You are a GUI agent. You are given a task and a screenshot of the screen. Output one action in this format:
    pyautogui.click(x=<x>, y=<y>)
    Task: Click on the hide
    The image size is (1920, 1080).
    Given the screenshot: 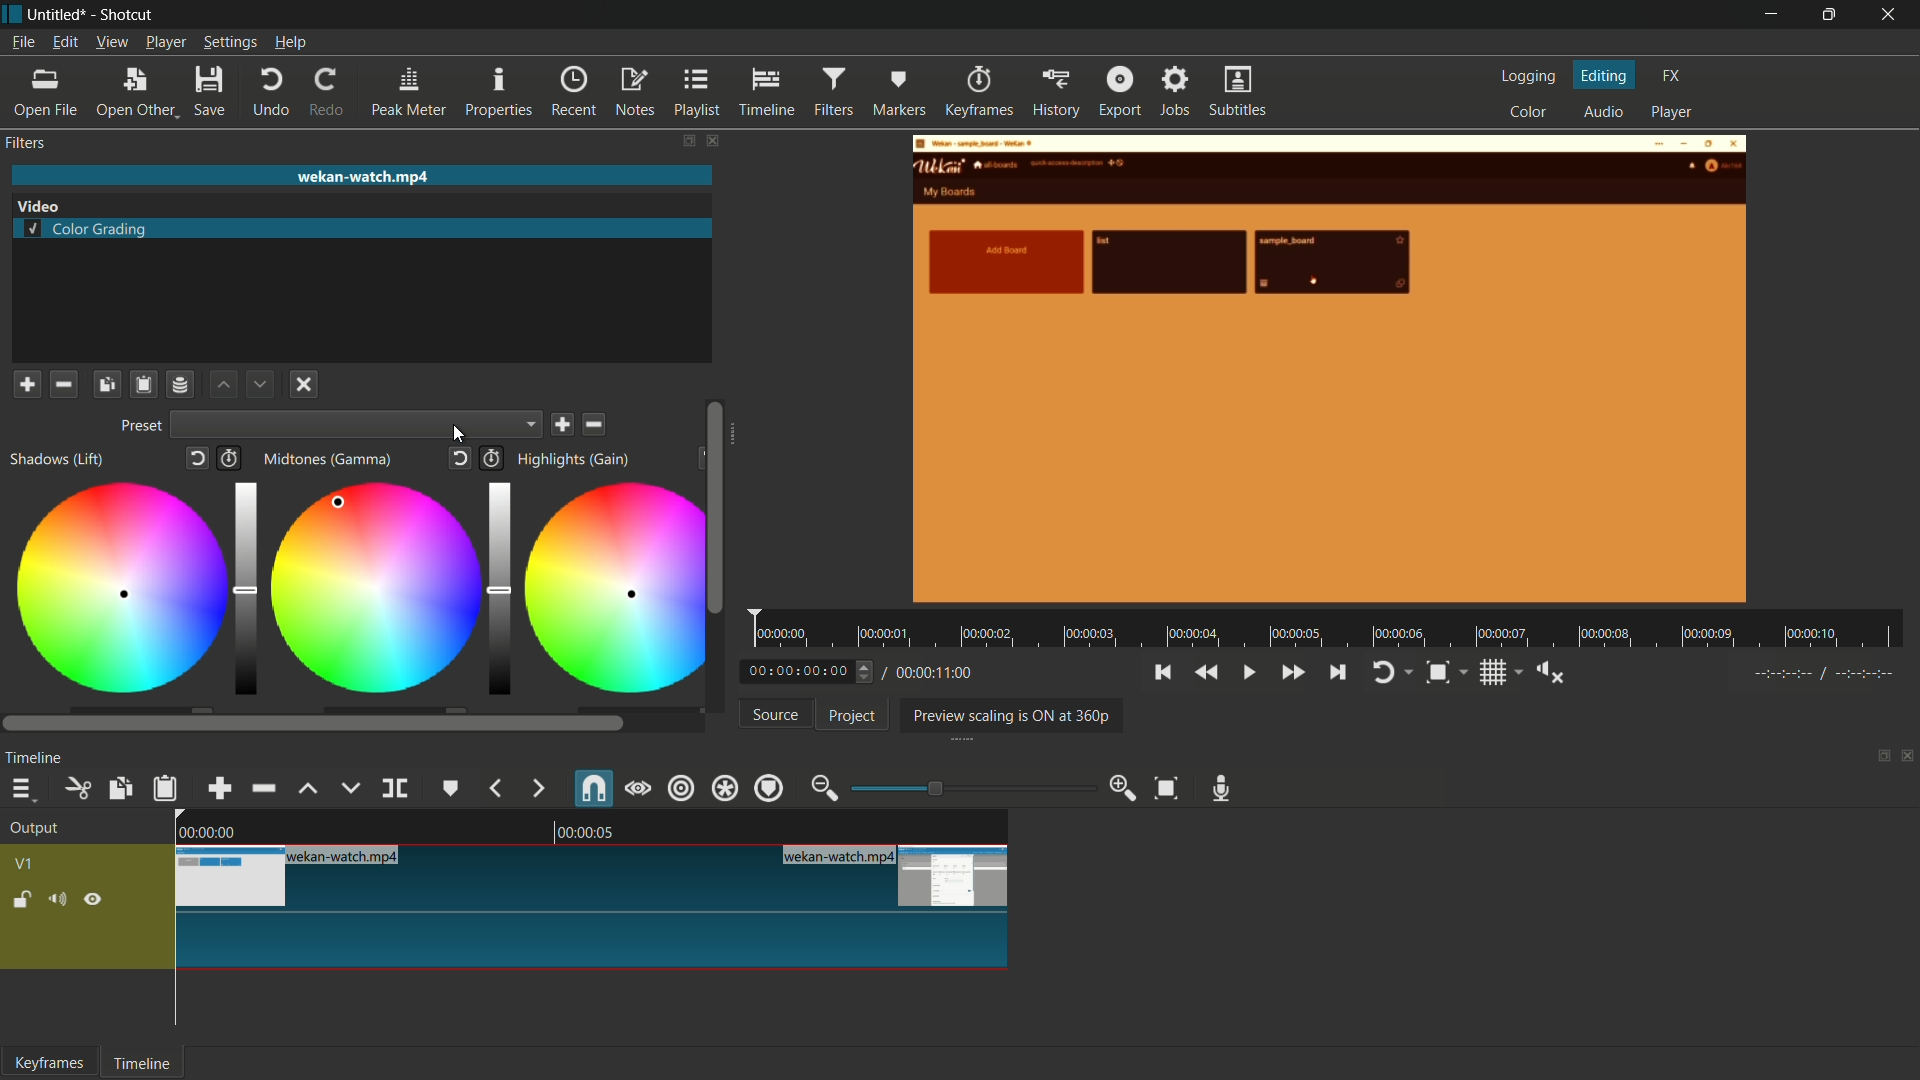 What is the action you would take?
    pyautogui.click(x=95, y=902)
    